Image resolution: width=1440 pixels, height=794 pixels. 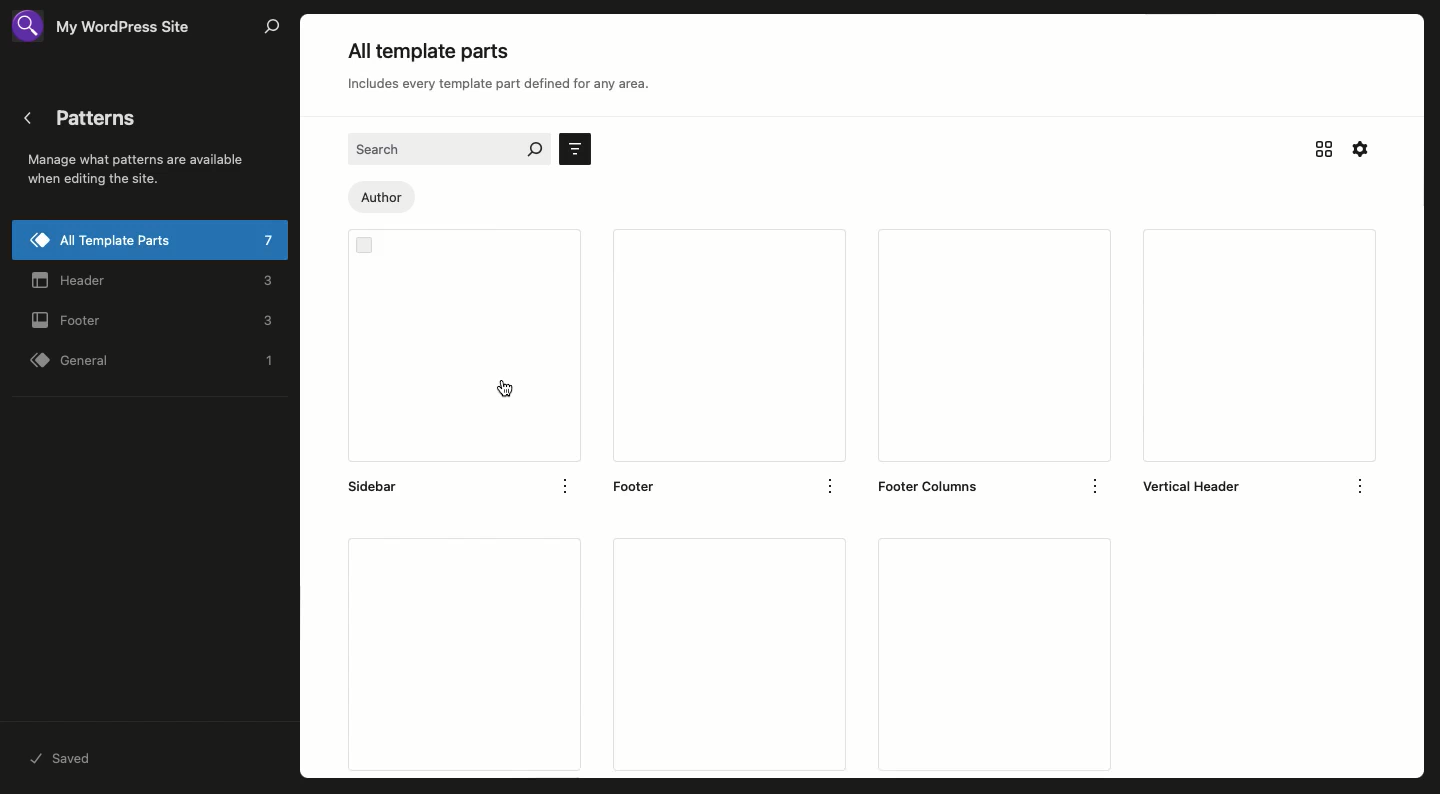 What do you see at coordinates (383, 197) in the screenshot?
I see `Author` at bounding box center [383, 197].